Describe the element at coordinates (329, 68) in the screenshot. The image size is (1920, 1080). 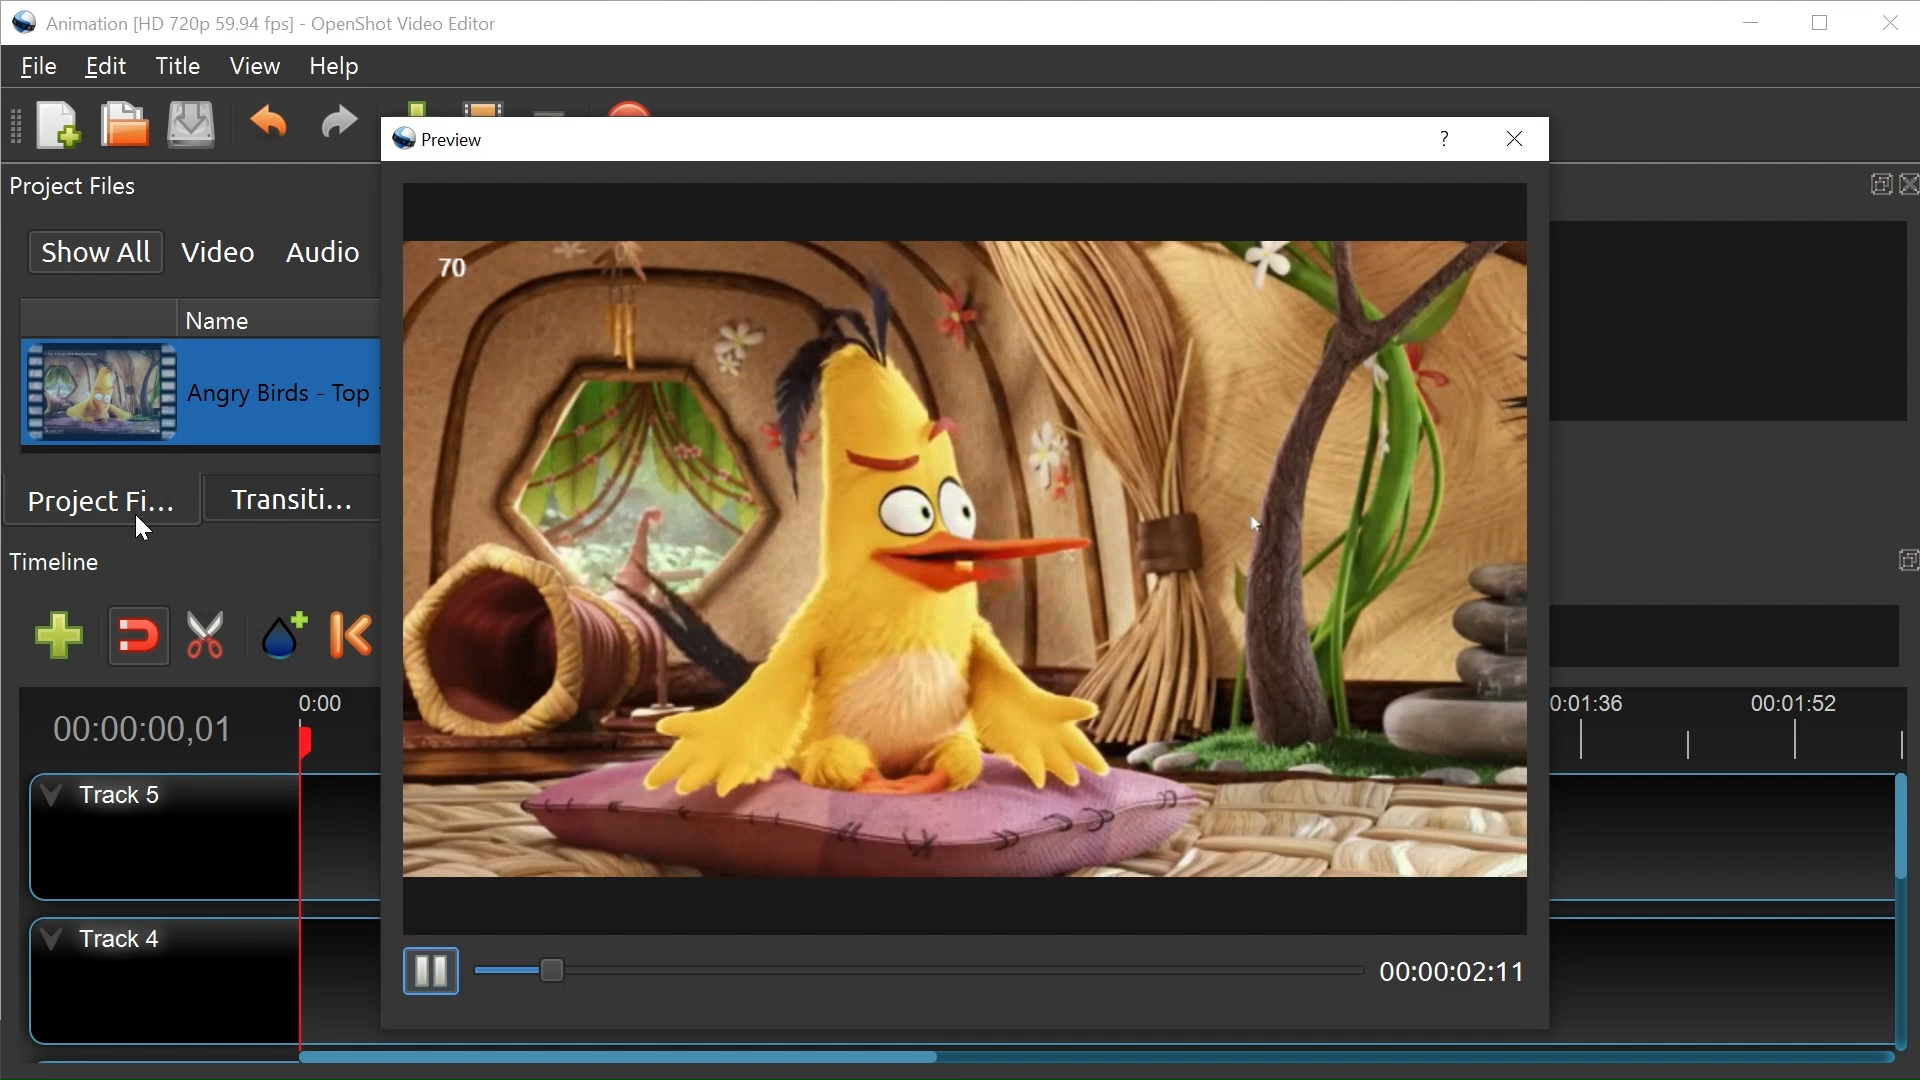
I see `Help` at that location.